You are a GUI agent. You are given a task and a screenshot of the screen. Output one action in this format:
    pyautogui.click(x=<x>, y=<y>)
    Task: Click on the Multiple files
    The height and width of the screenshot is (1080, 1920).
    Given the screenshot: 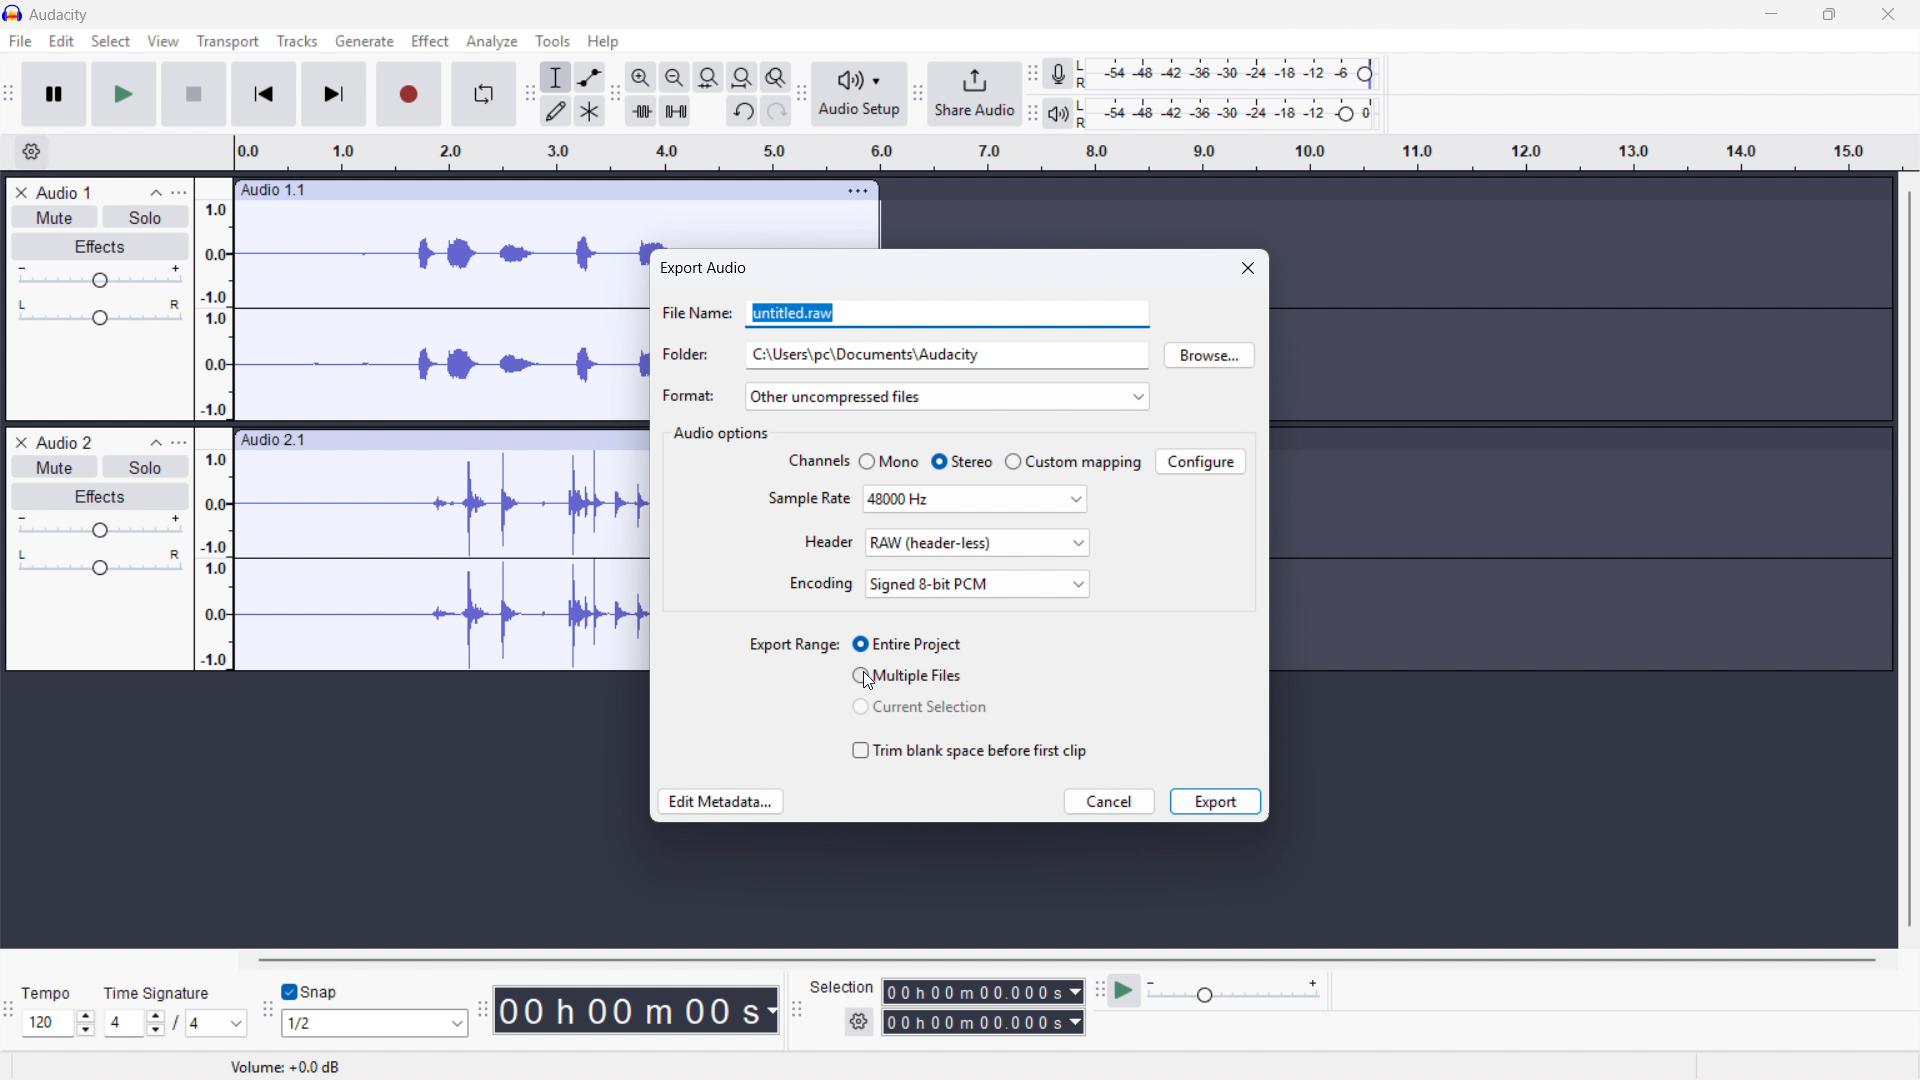 What is the action you would take?
    pyautogui.click(x=906, y=675)
    